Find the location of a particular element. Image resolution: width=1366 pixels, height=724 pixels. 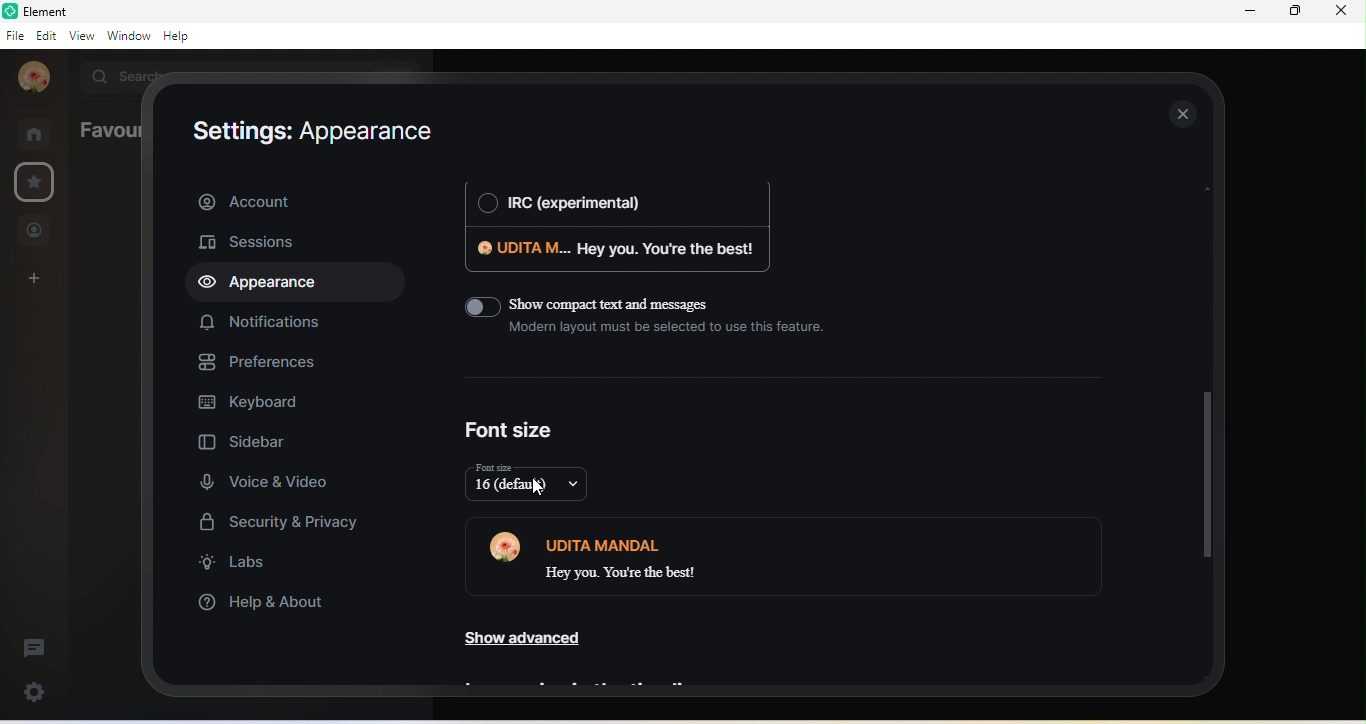

drop down scroll bar is located at coordinates (1206, 476).